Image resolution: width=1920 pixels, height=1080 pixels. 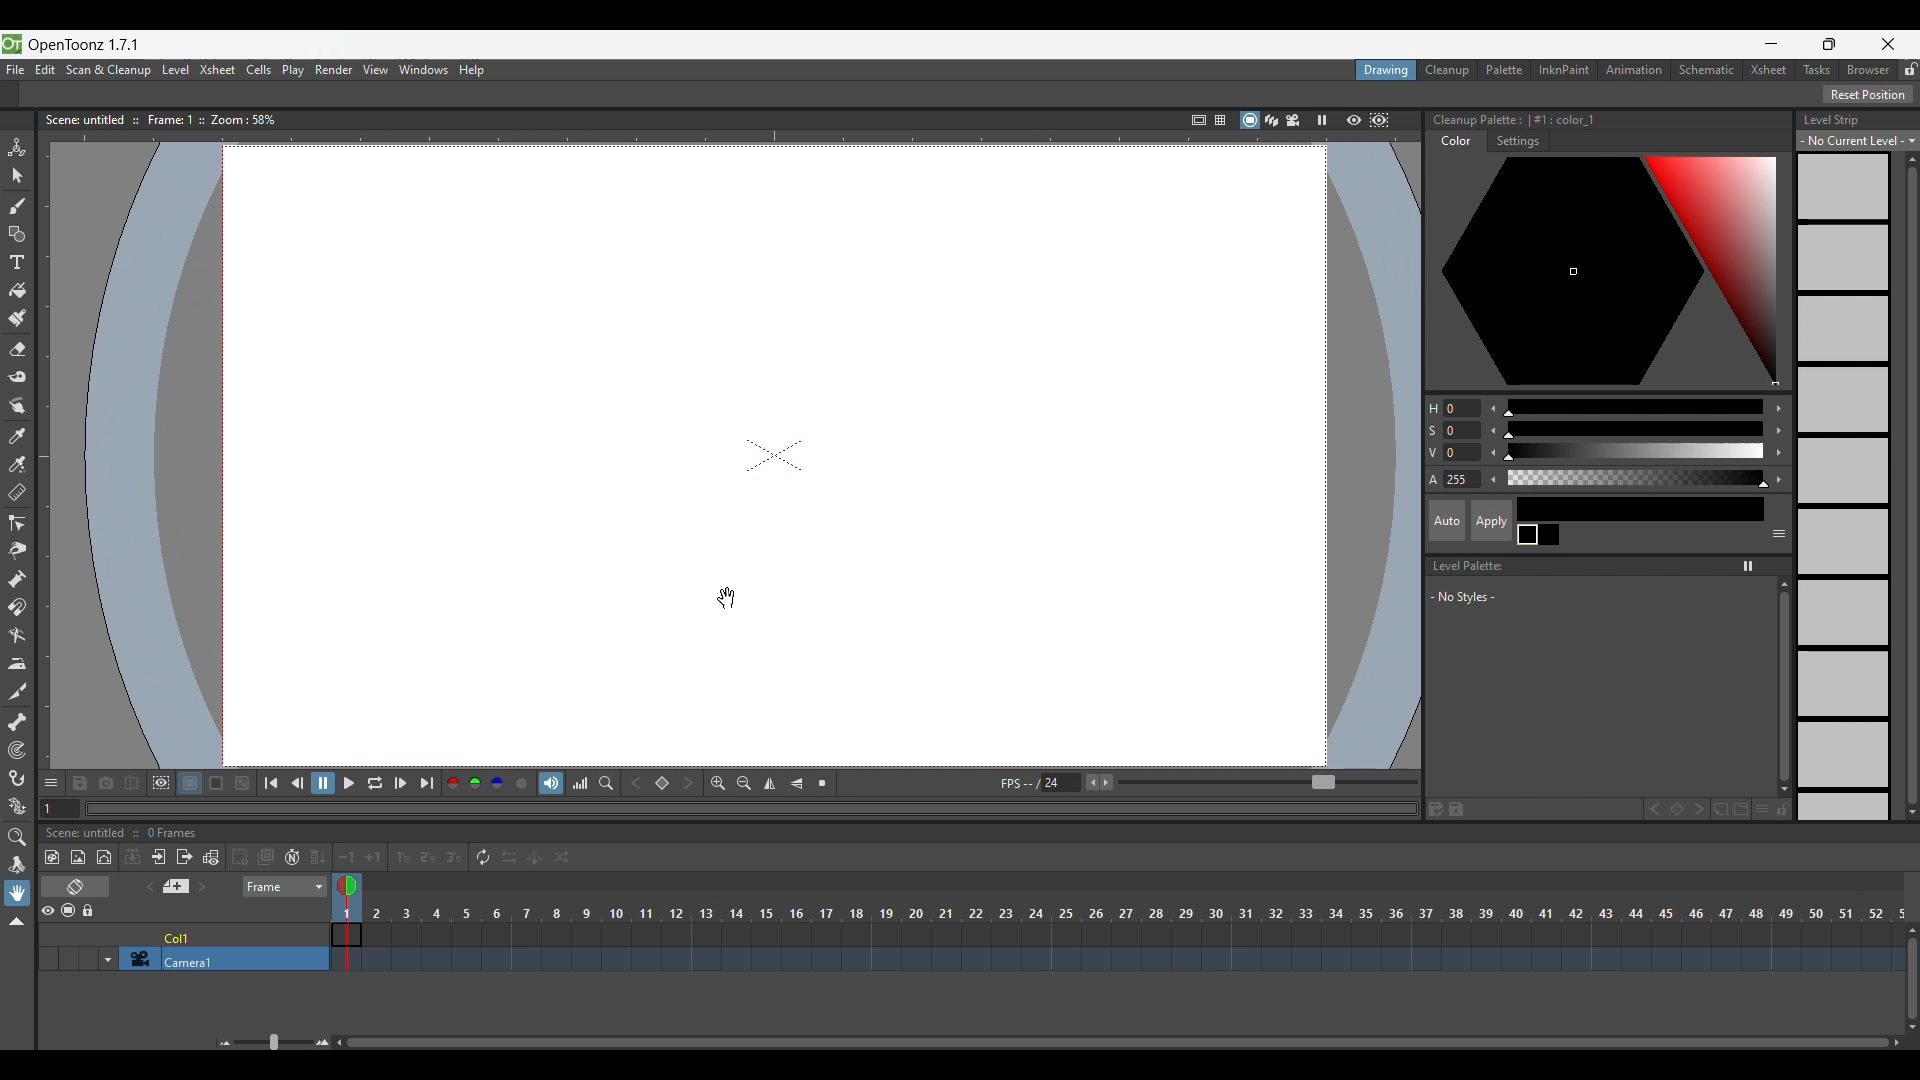 What do you see at coordinates (16, 579) in the screenshot?
I see `Pump tool` at bounding box center [16, 579].